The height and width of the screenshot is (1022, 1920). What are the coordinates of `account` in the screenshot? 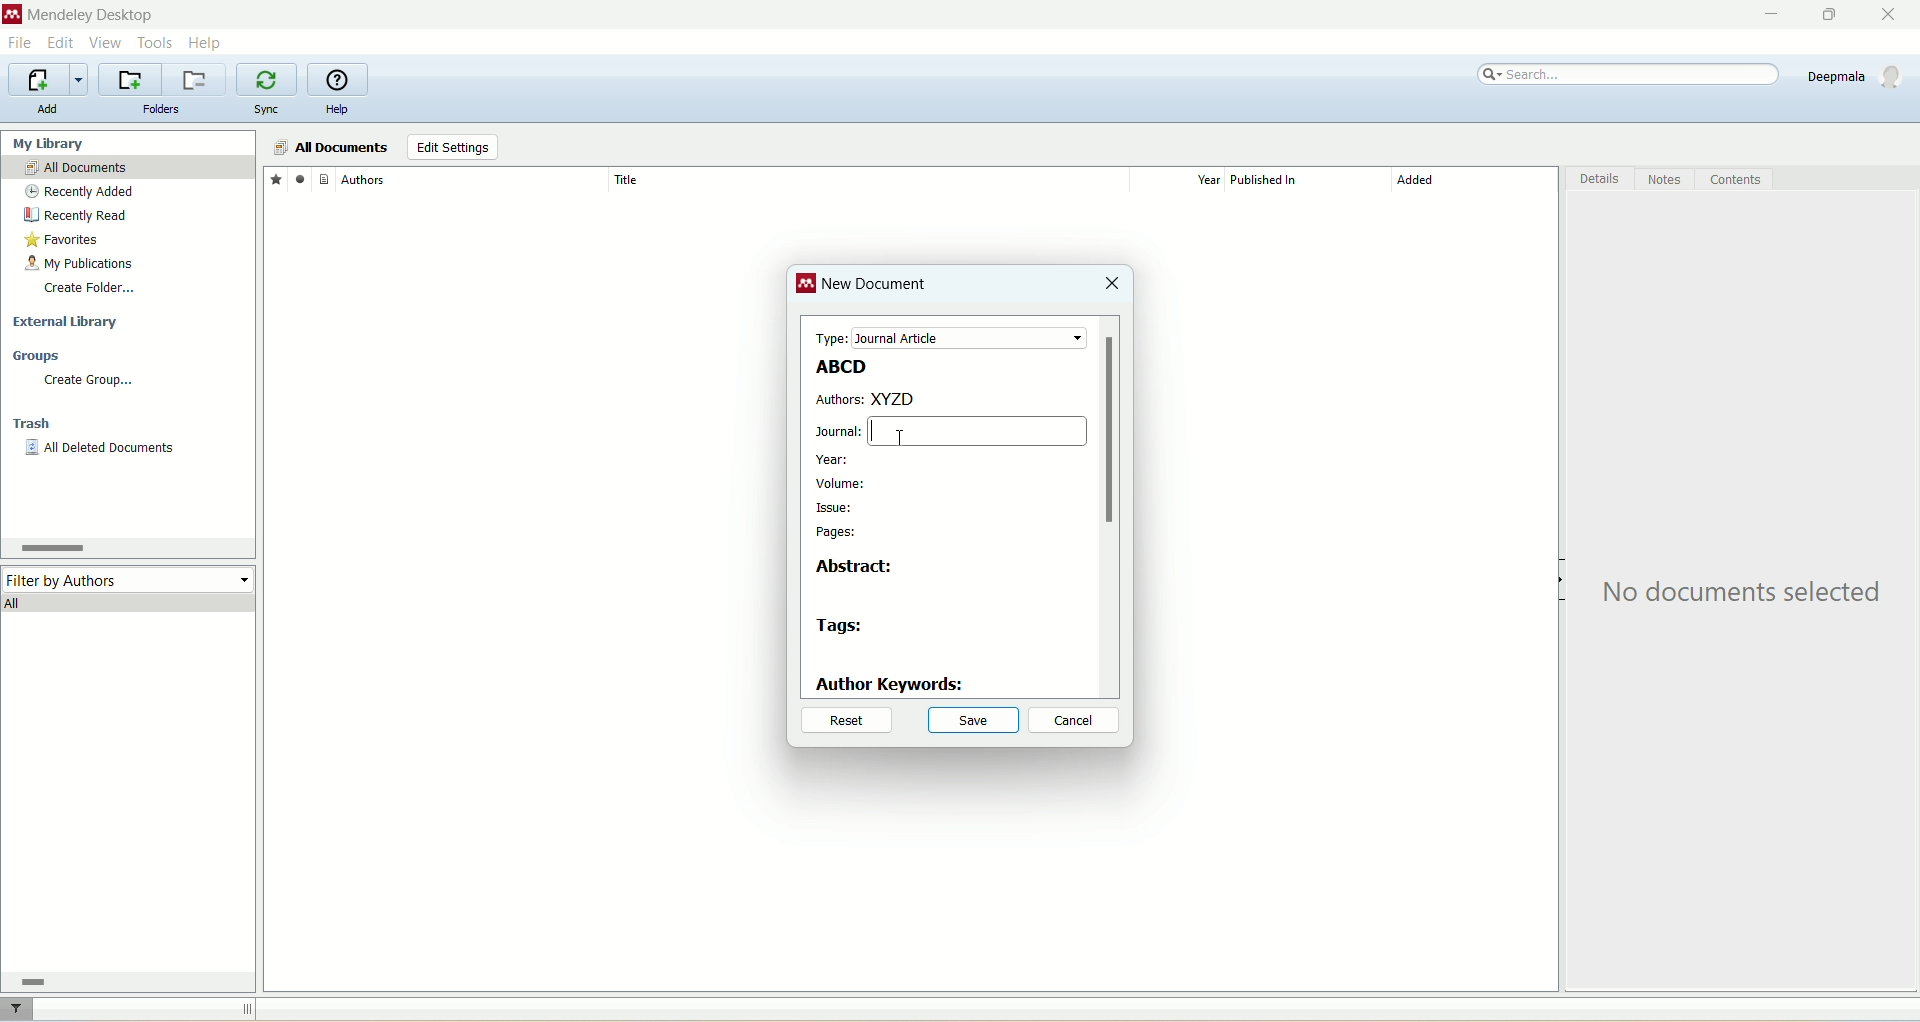 It's located at (1858, 76).